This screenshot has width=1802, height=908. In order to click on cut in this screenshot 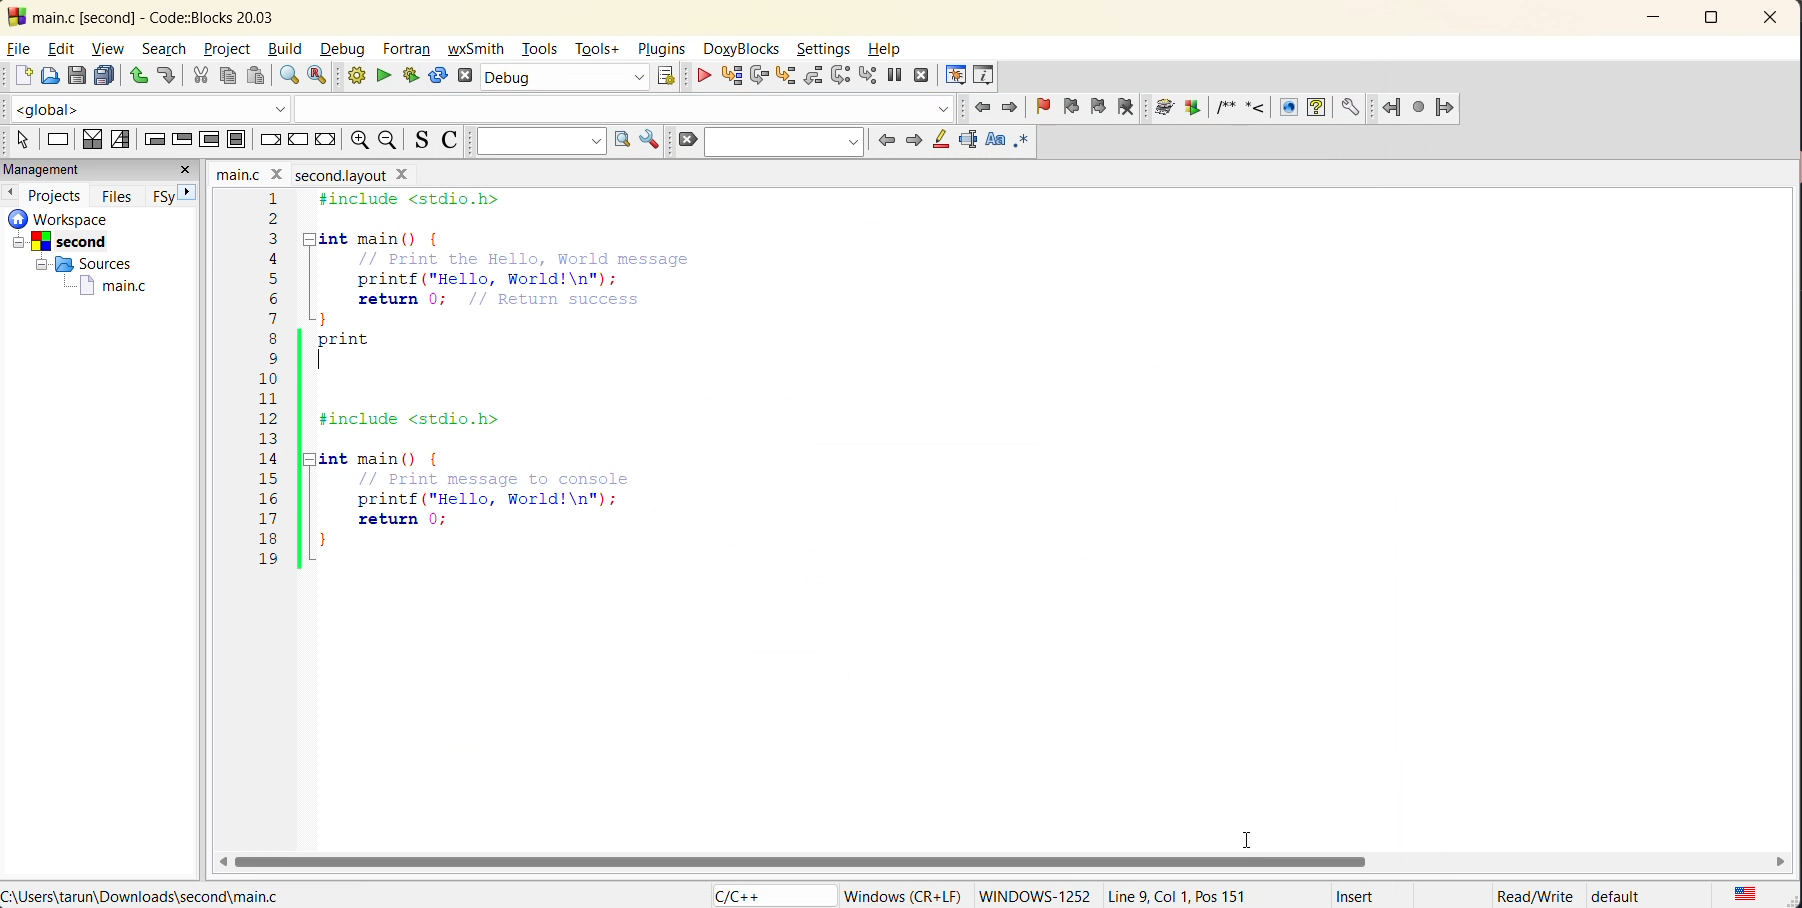, I will do `click(196, 75)`.